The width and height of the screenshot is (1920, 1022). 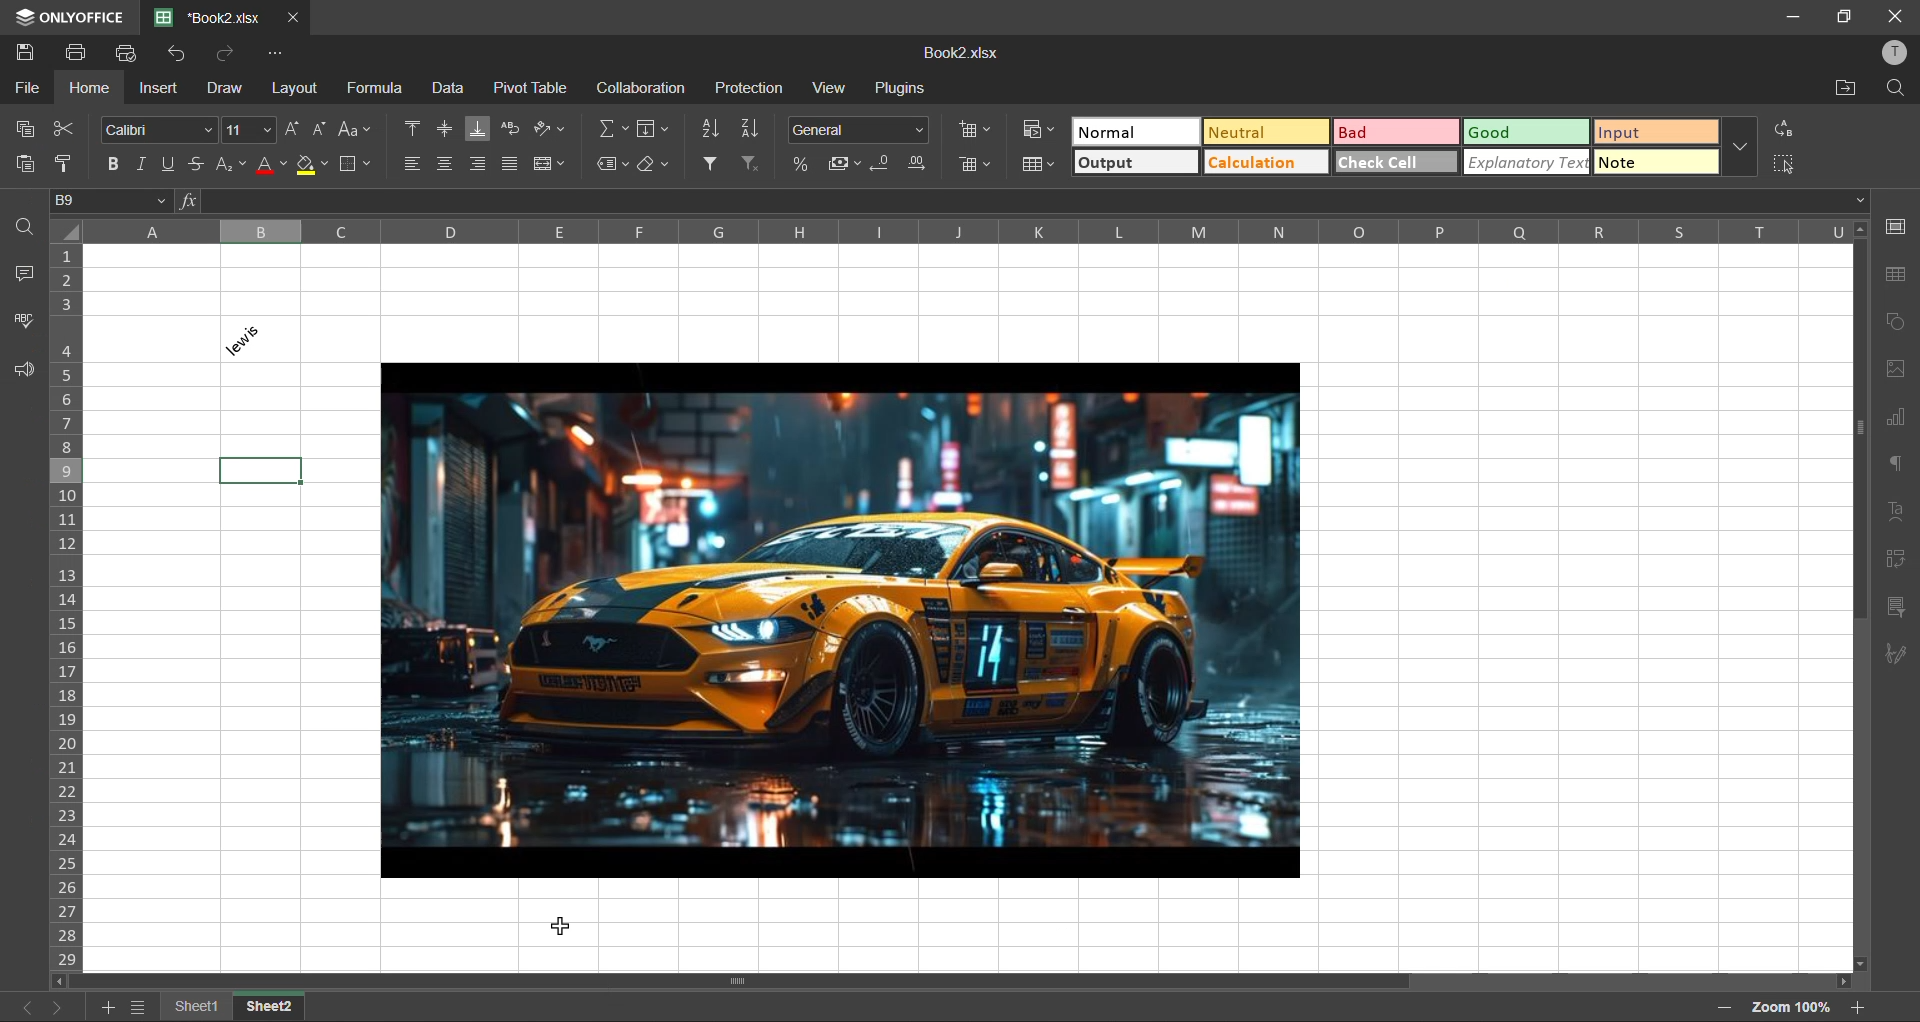 I want to click on file, so click(x=25, y=89).